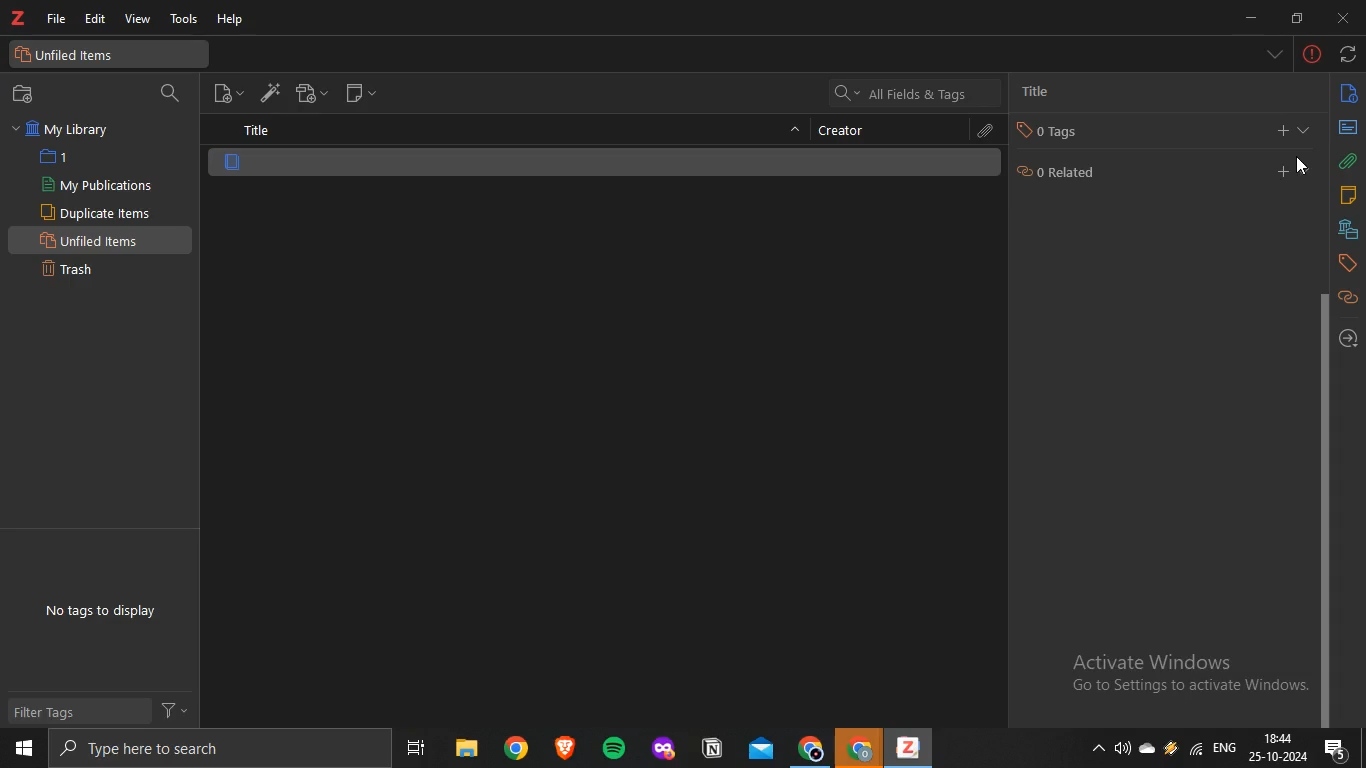 Image resolution: width=1366 pixels, height=768 pixels. Describe the element at coordinates (1307, 195) in the screenshot. I see `expand section` at that location.